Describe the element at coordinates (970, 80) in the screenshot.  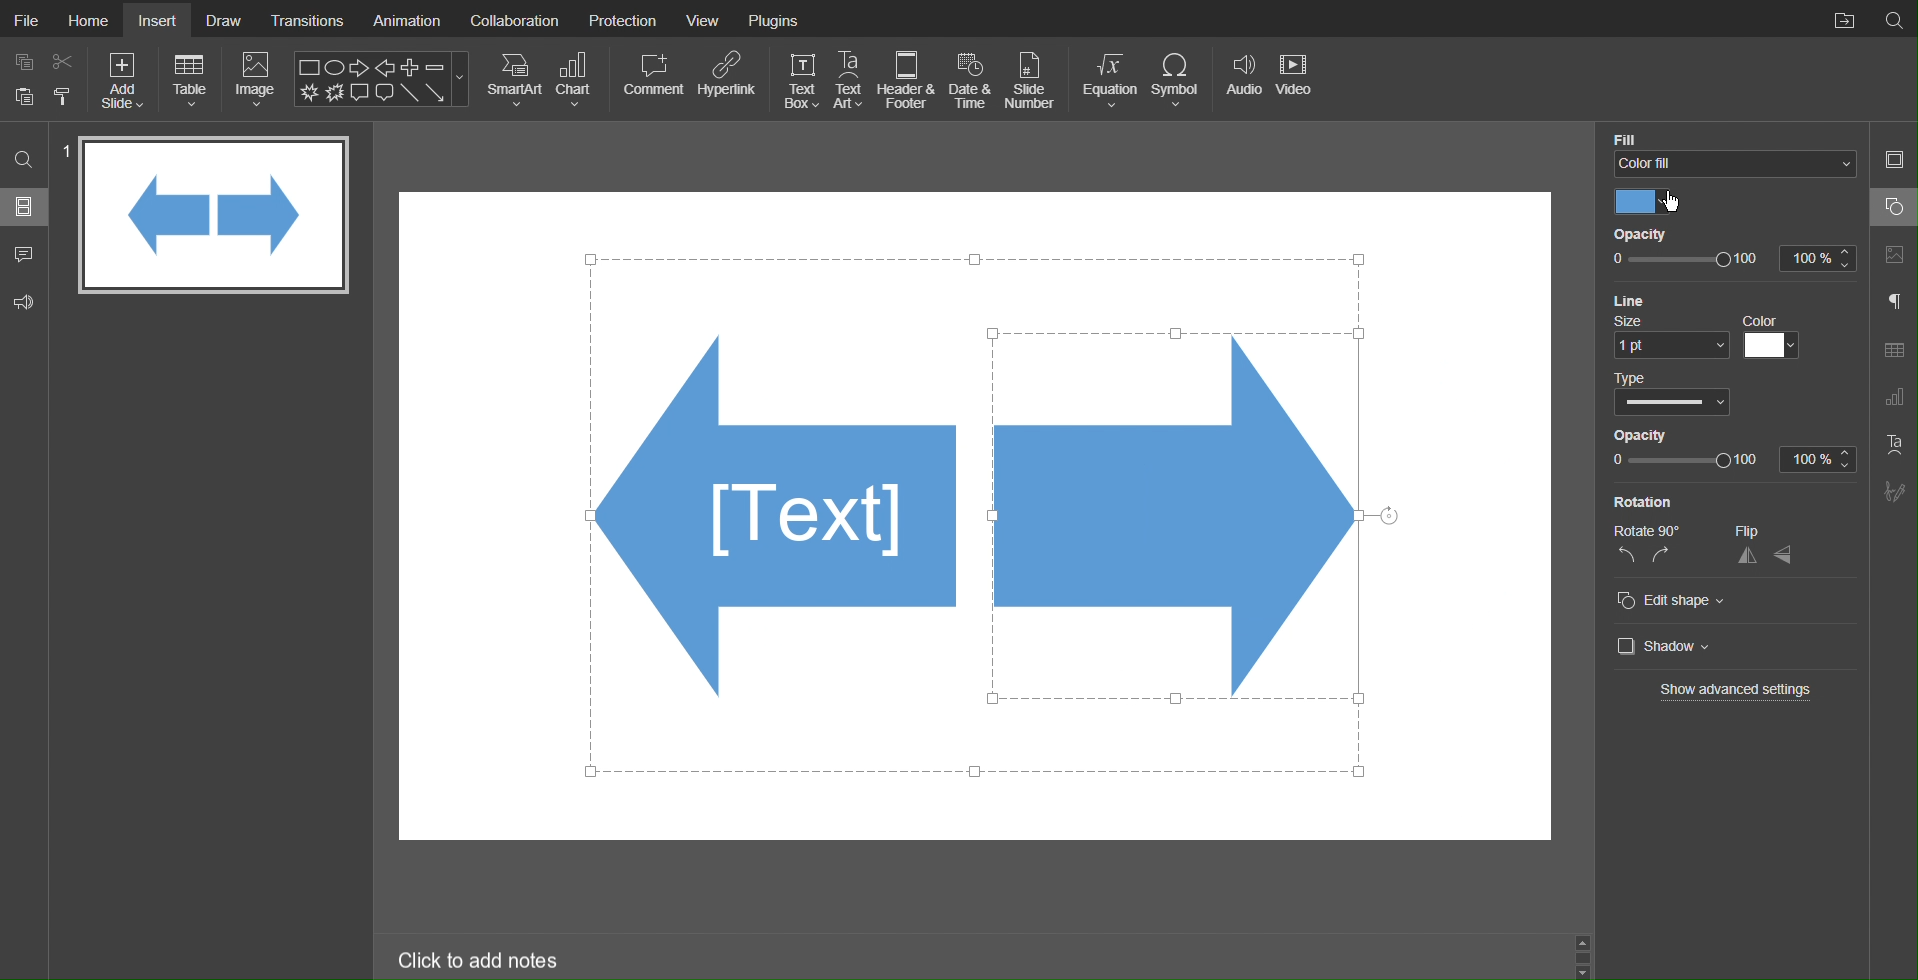
I see `Date and Time` at that location.